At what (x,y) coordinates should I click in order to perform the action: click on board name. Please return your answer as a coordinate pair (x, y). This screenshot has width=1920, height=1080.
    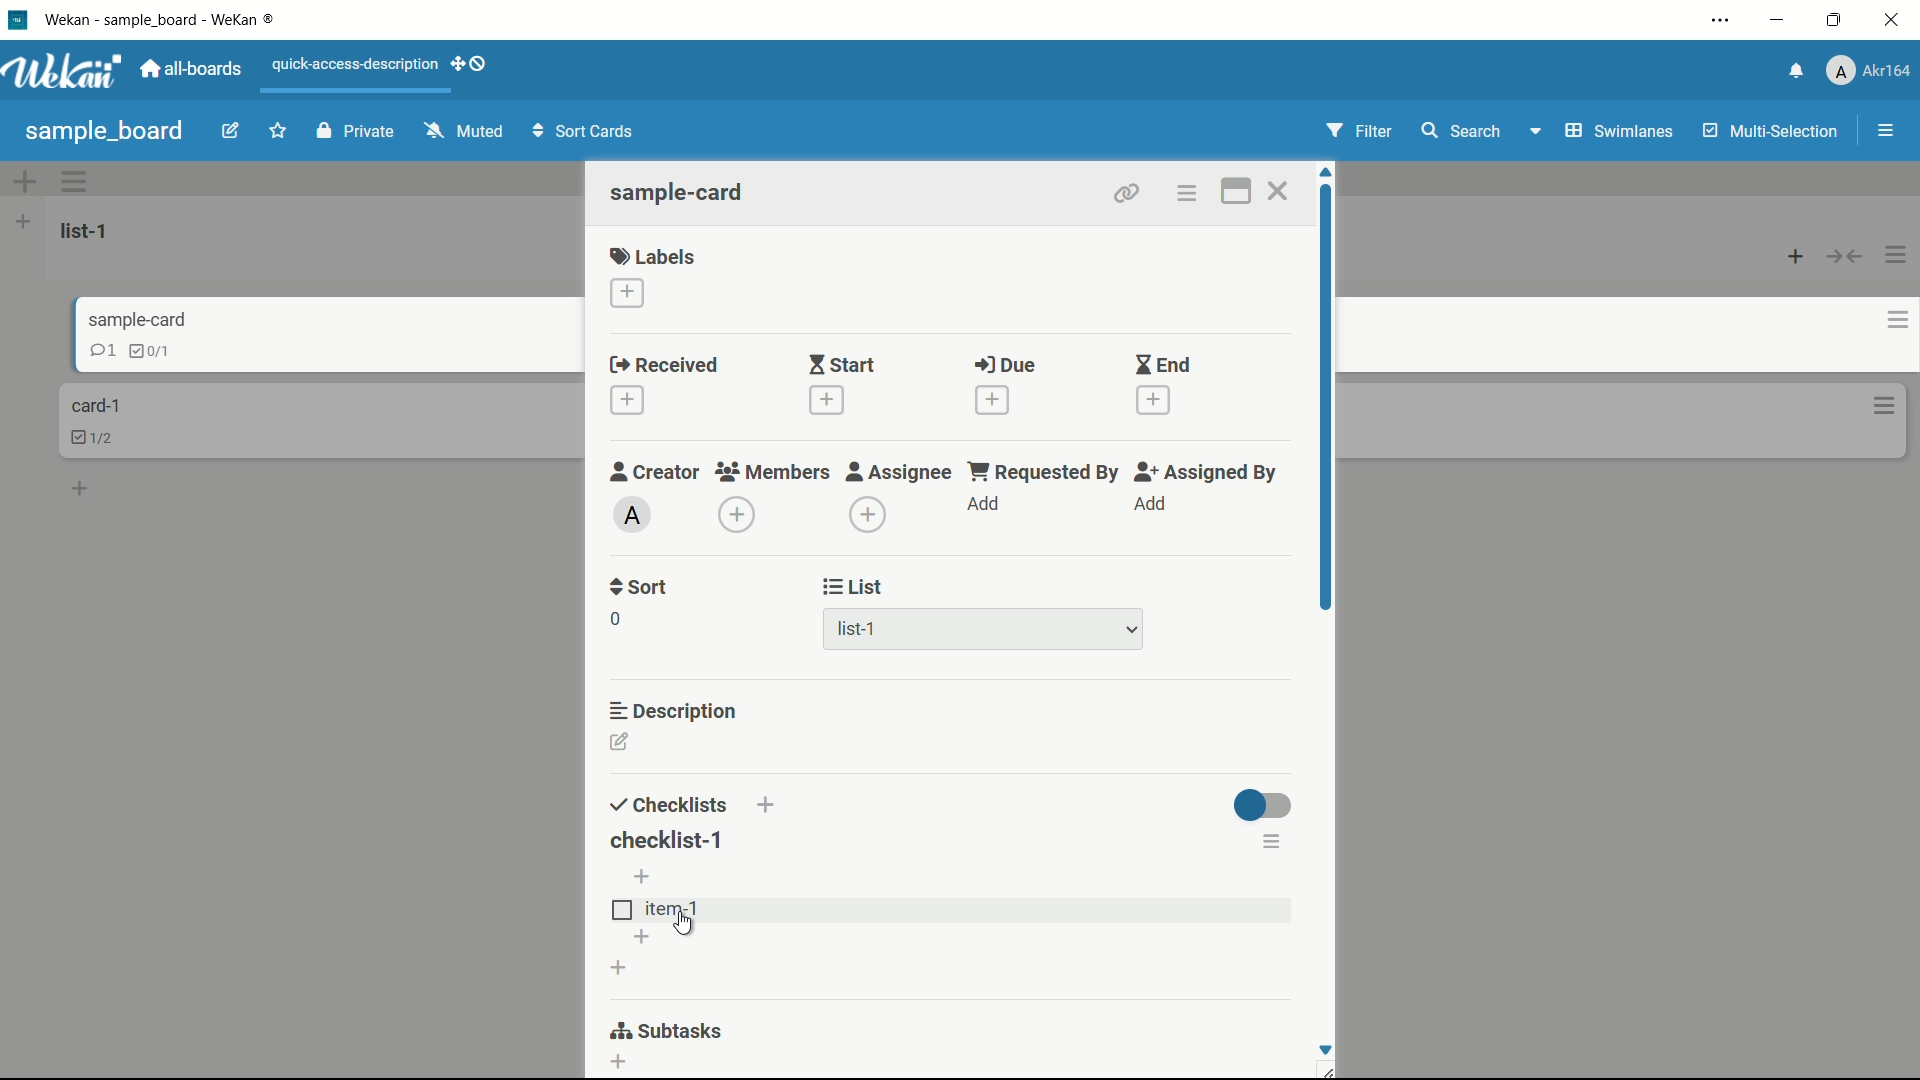
    Looking at the image, I should click on (104, 133).